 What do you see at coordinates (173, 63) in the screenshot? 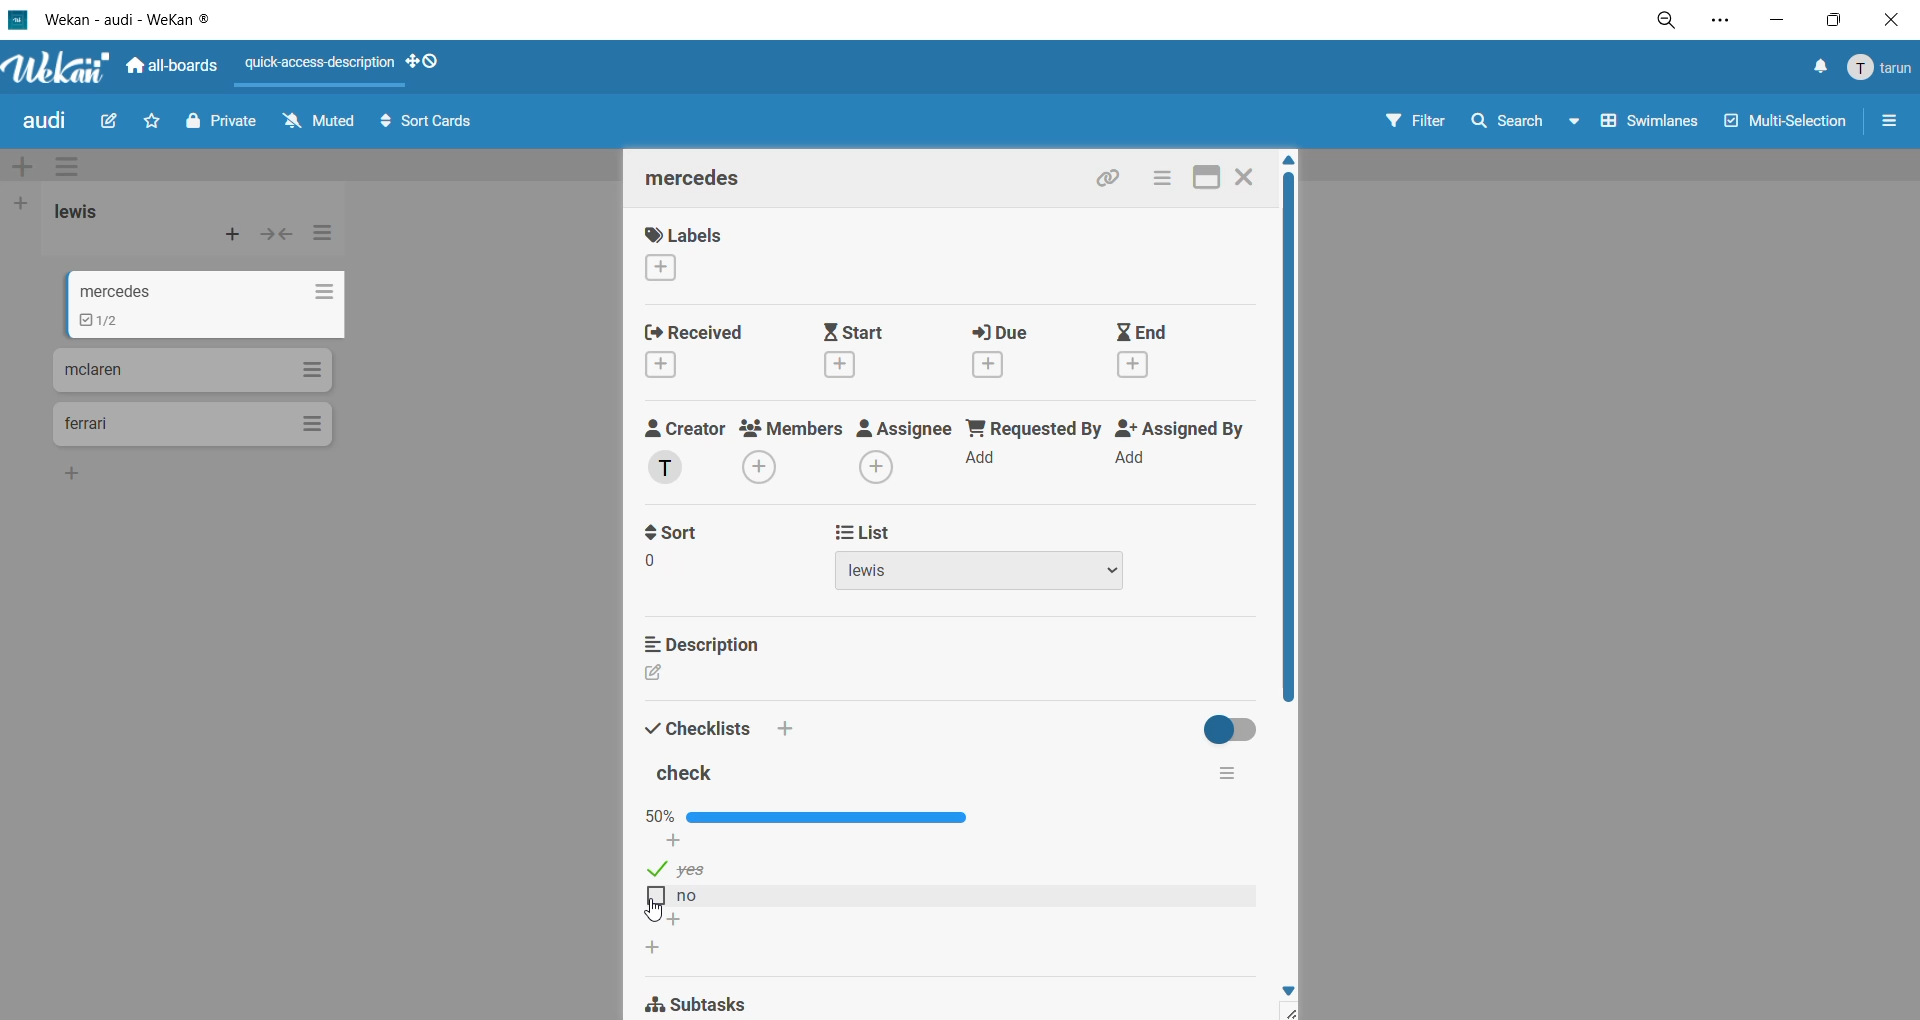
I see `all boards` at bounding box center [173, 63].